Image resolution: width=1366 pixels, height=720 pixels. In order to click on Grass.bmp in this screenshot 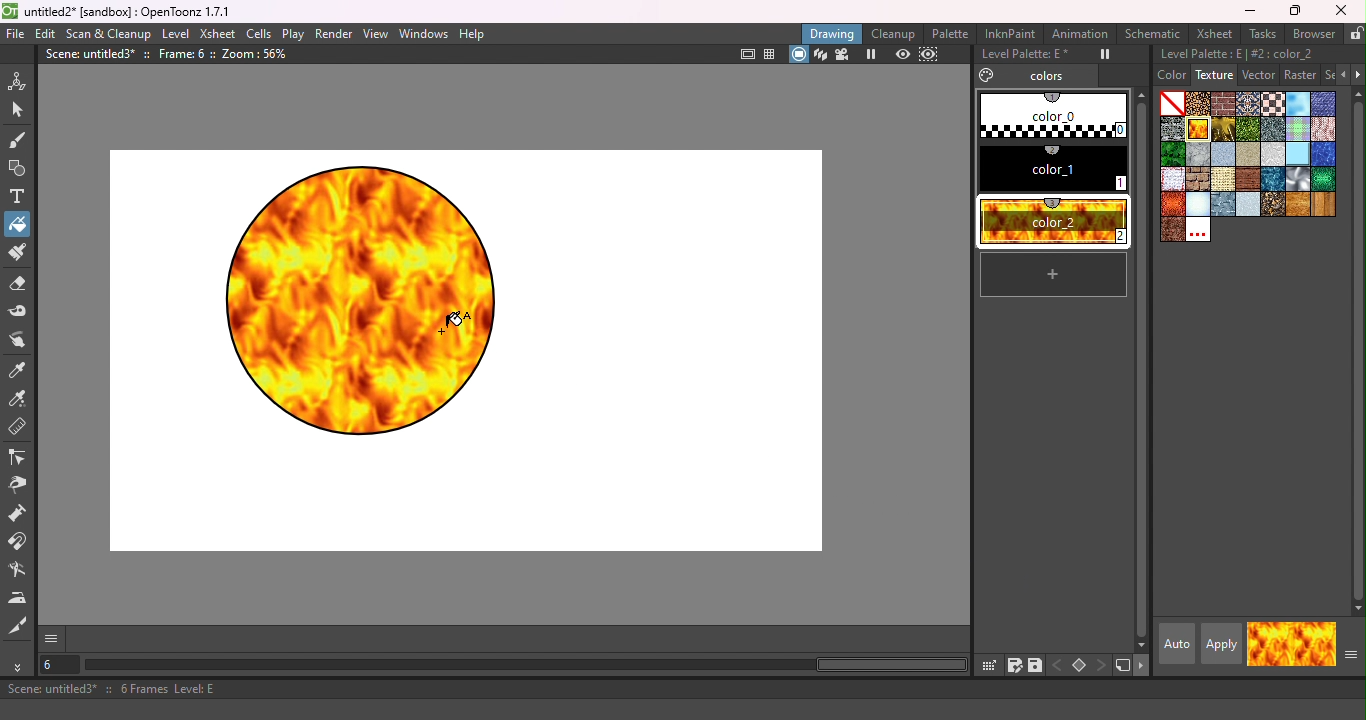, I will do `click(1249, 129)`.